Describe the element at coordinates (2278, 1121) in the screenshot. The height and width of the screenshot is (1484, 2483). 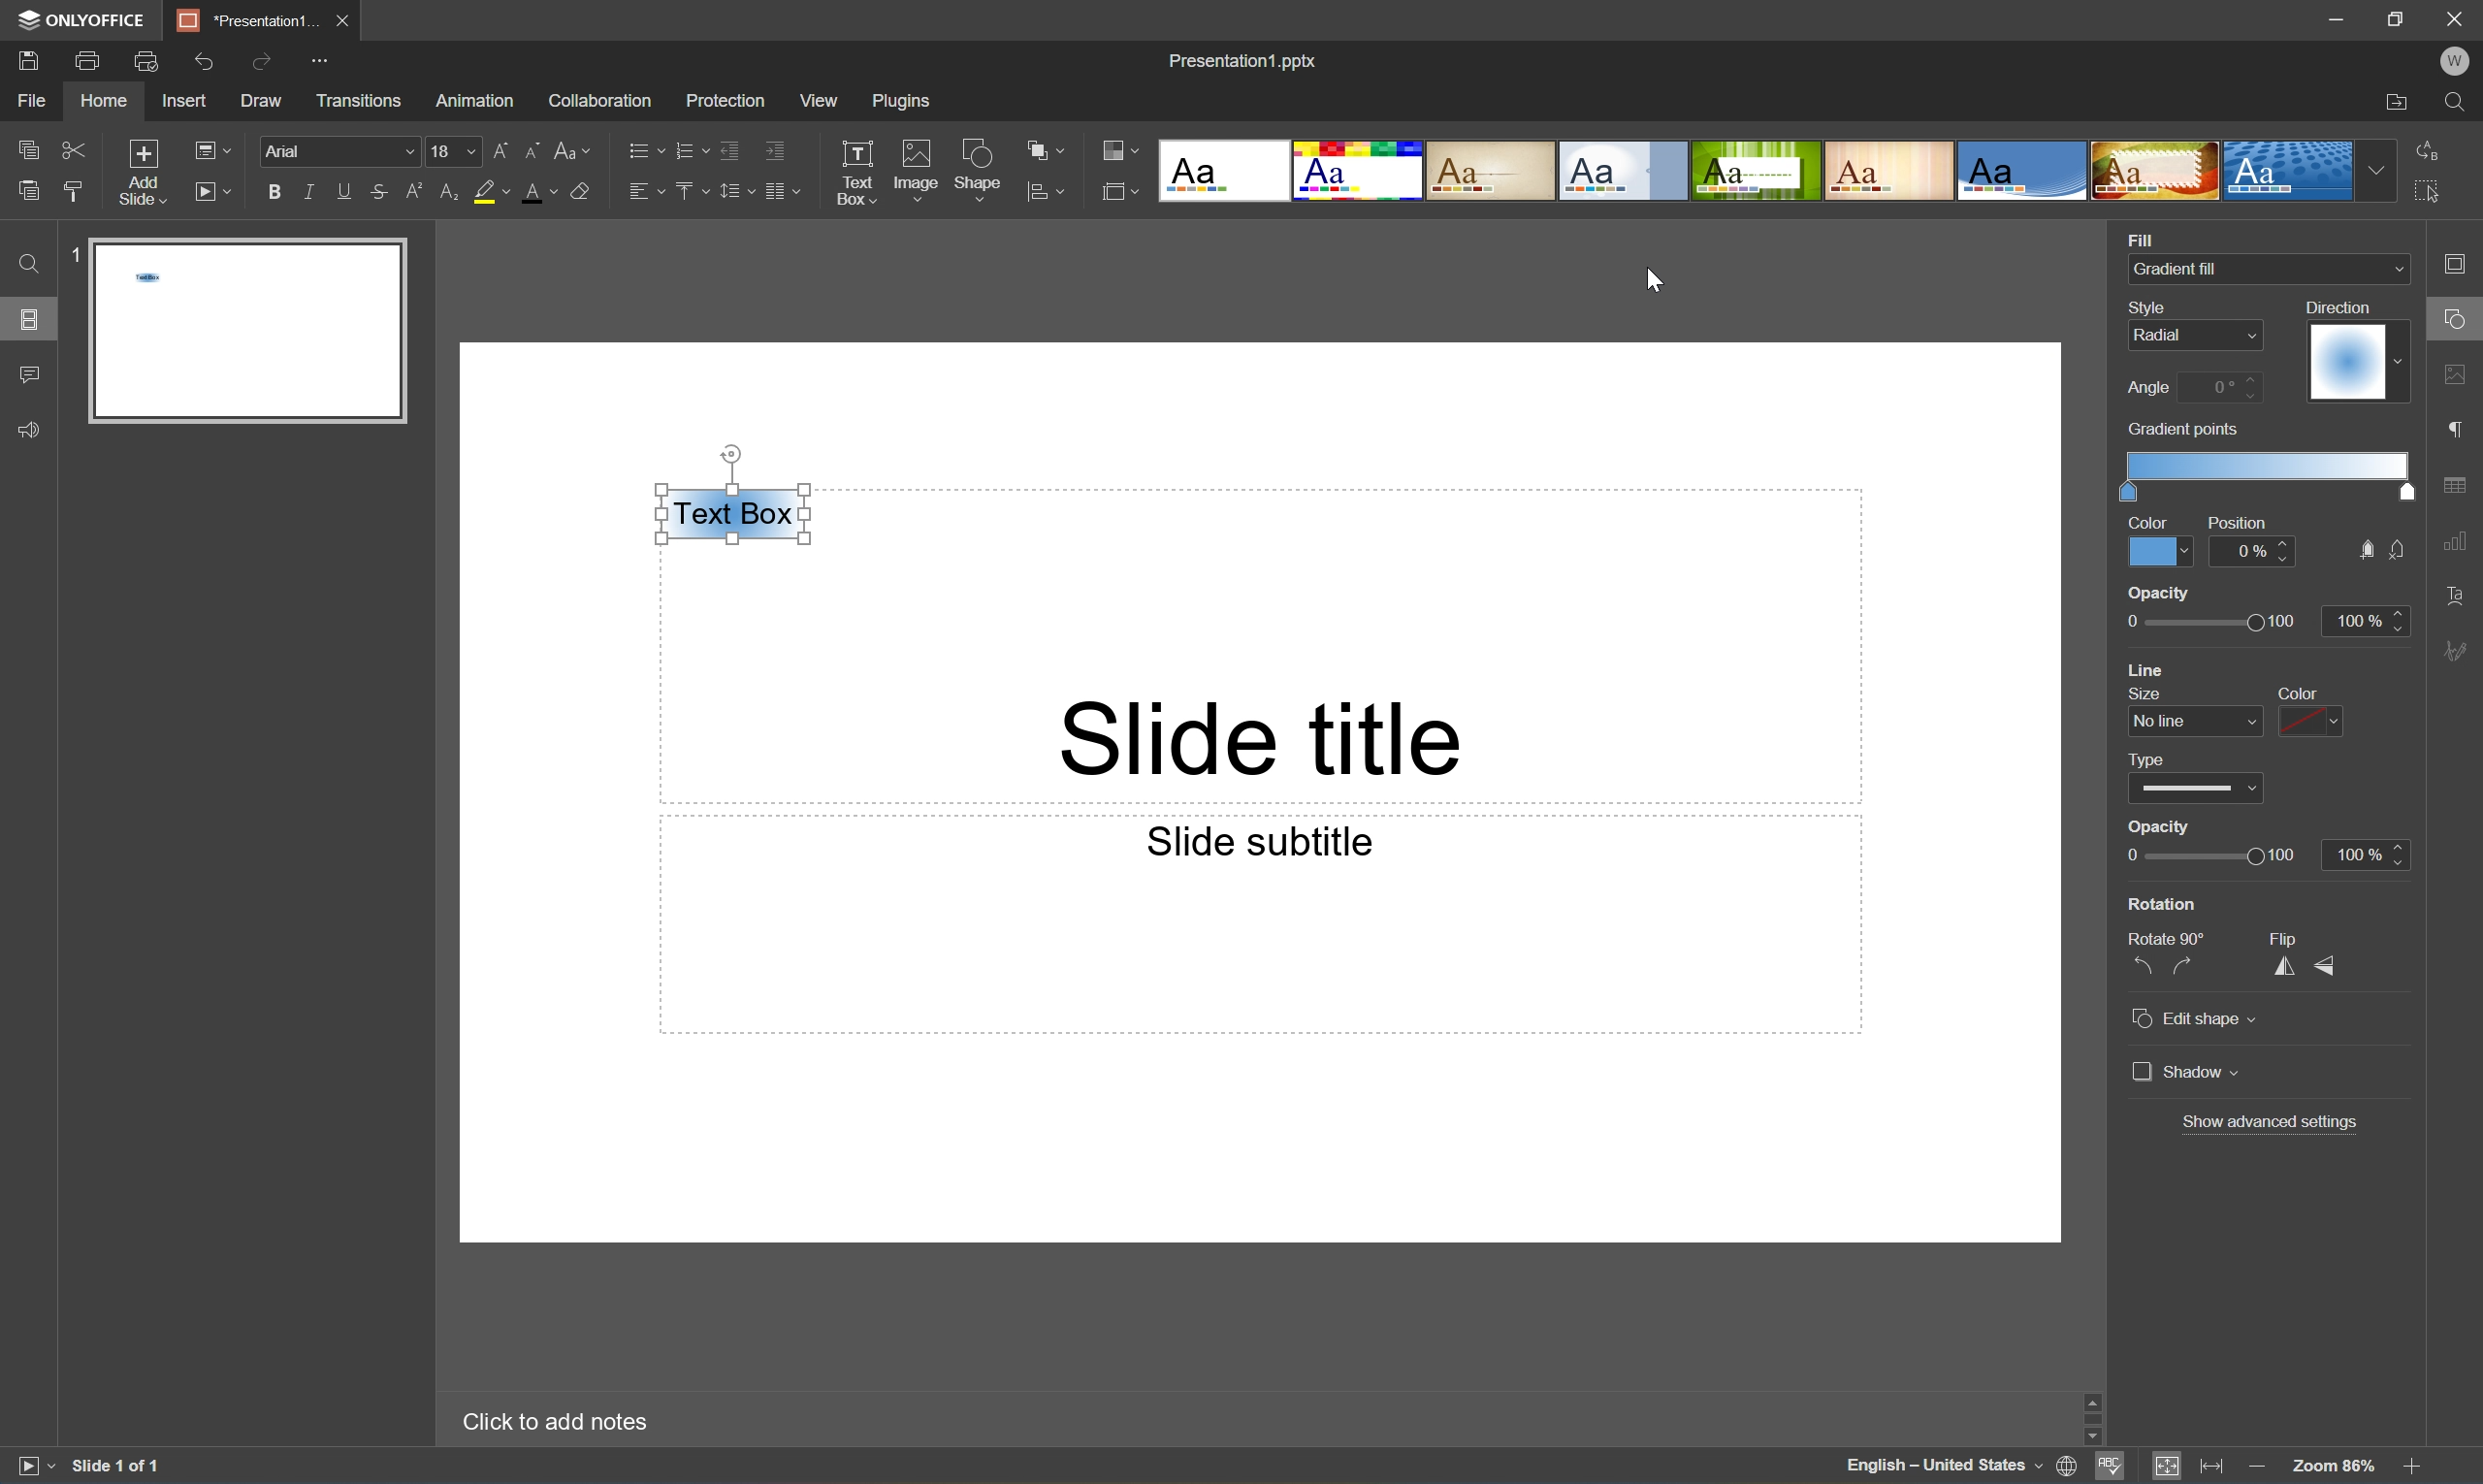
I see `Show advanced settings` at that location.